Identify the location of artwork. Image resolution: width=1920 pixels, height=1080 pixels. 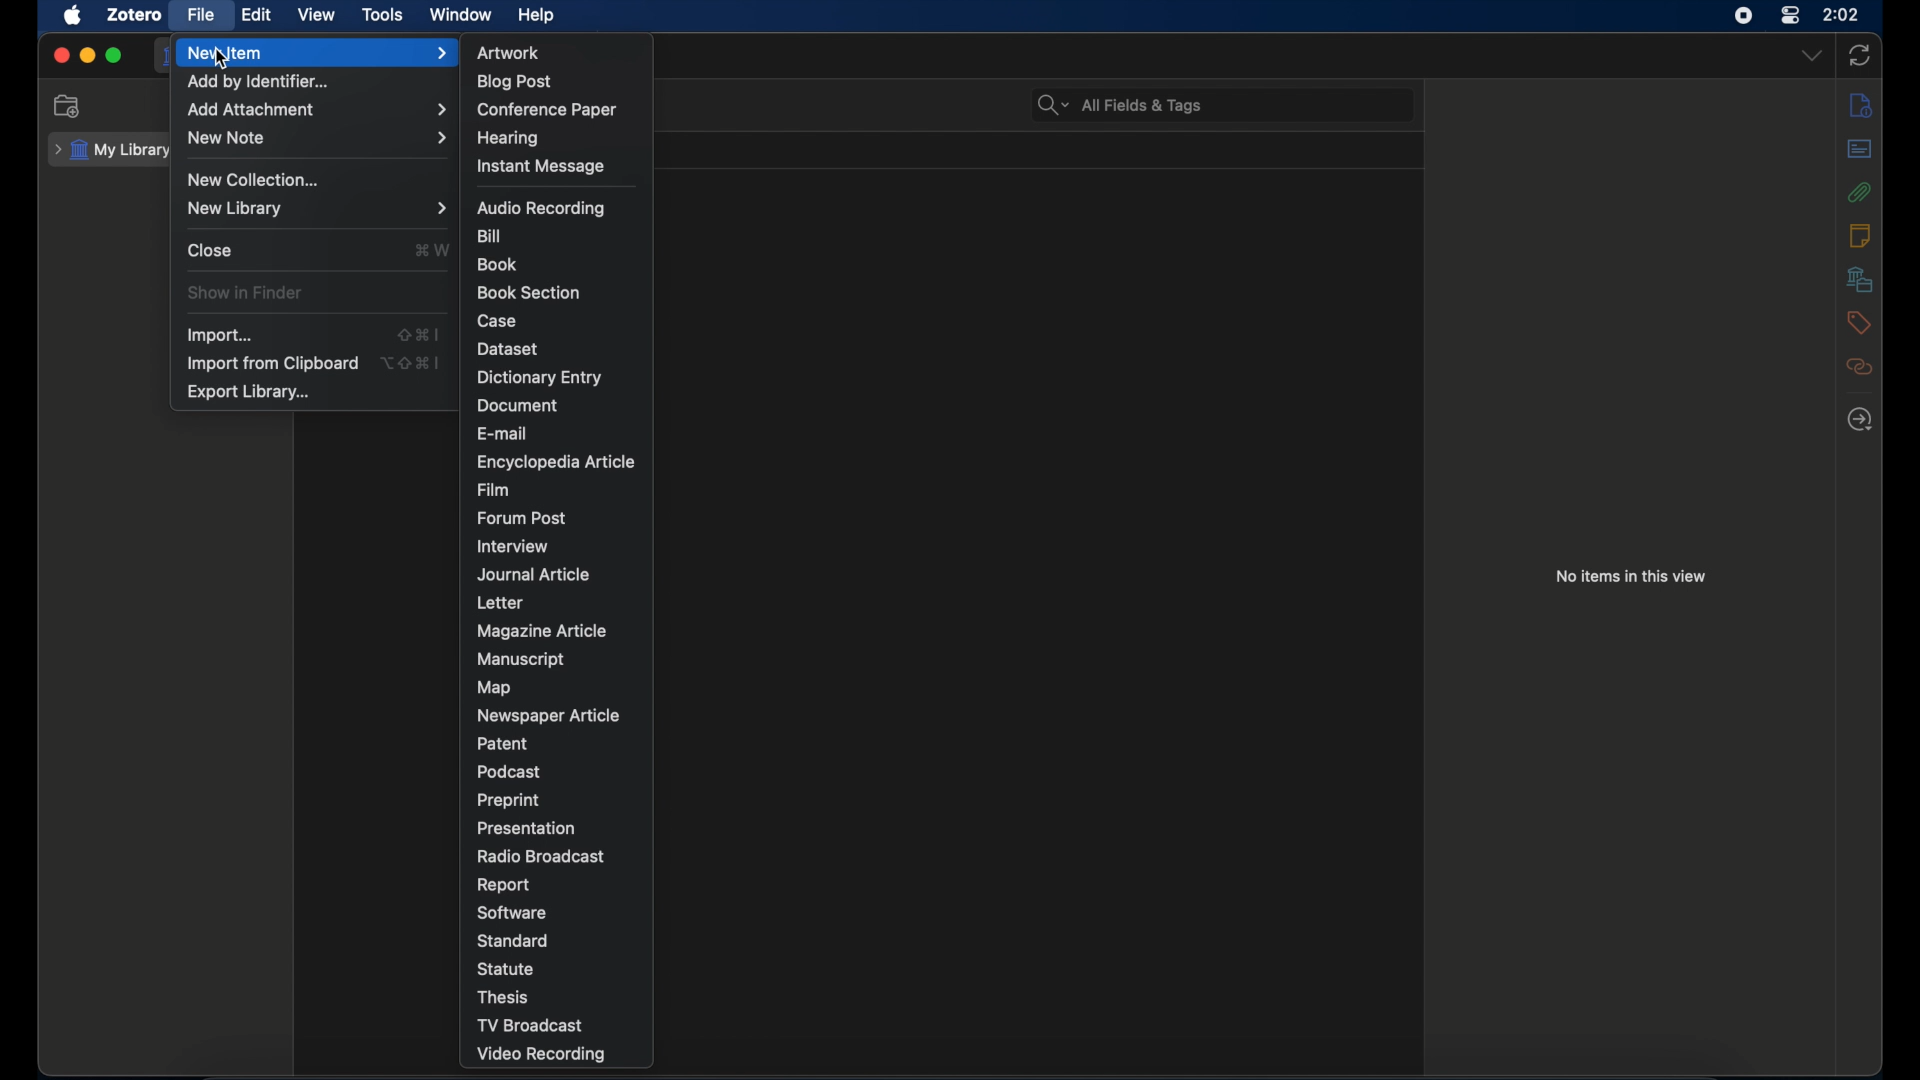
(506, 53).